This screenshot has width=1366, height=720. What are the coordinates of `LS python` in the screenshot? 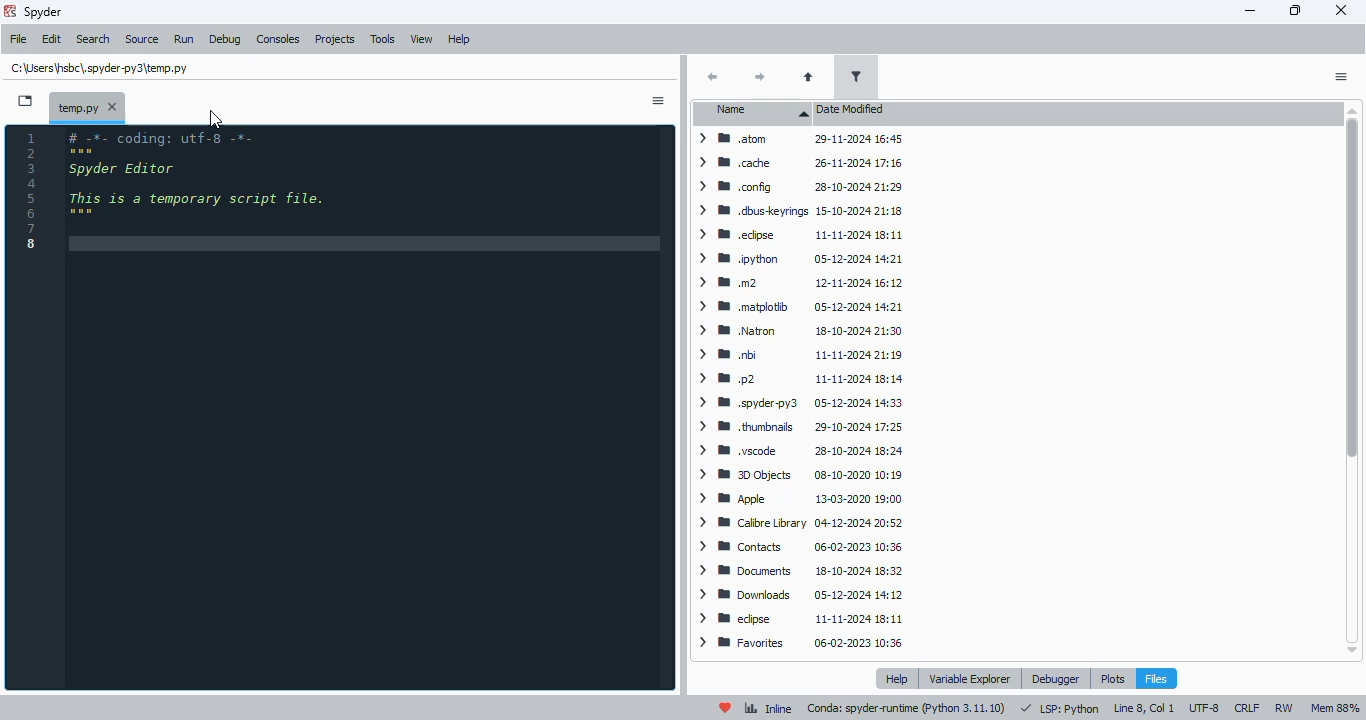 It's located at (1059, 707).